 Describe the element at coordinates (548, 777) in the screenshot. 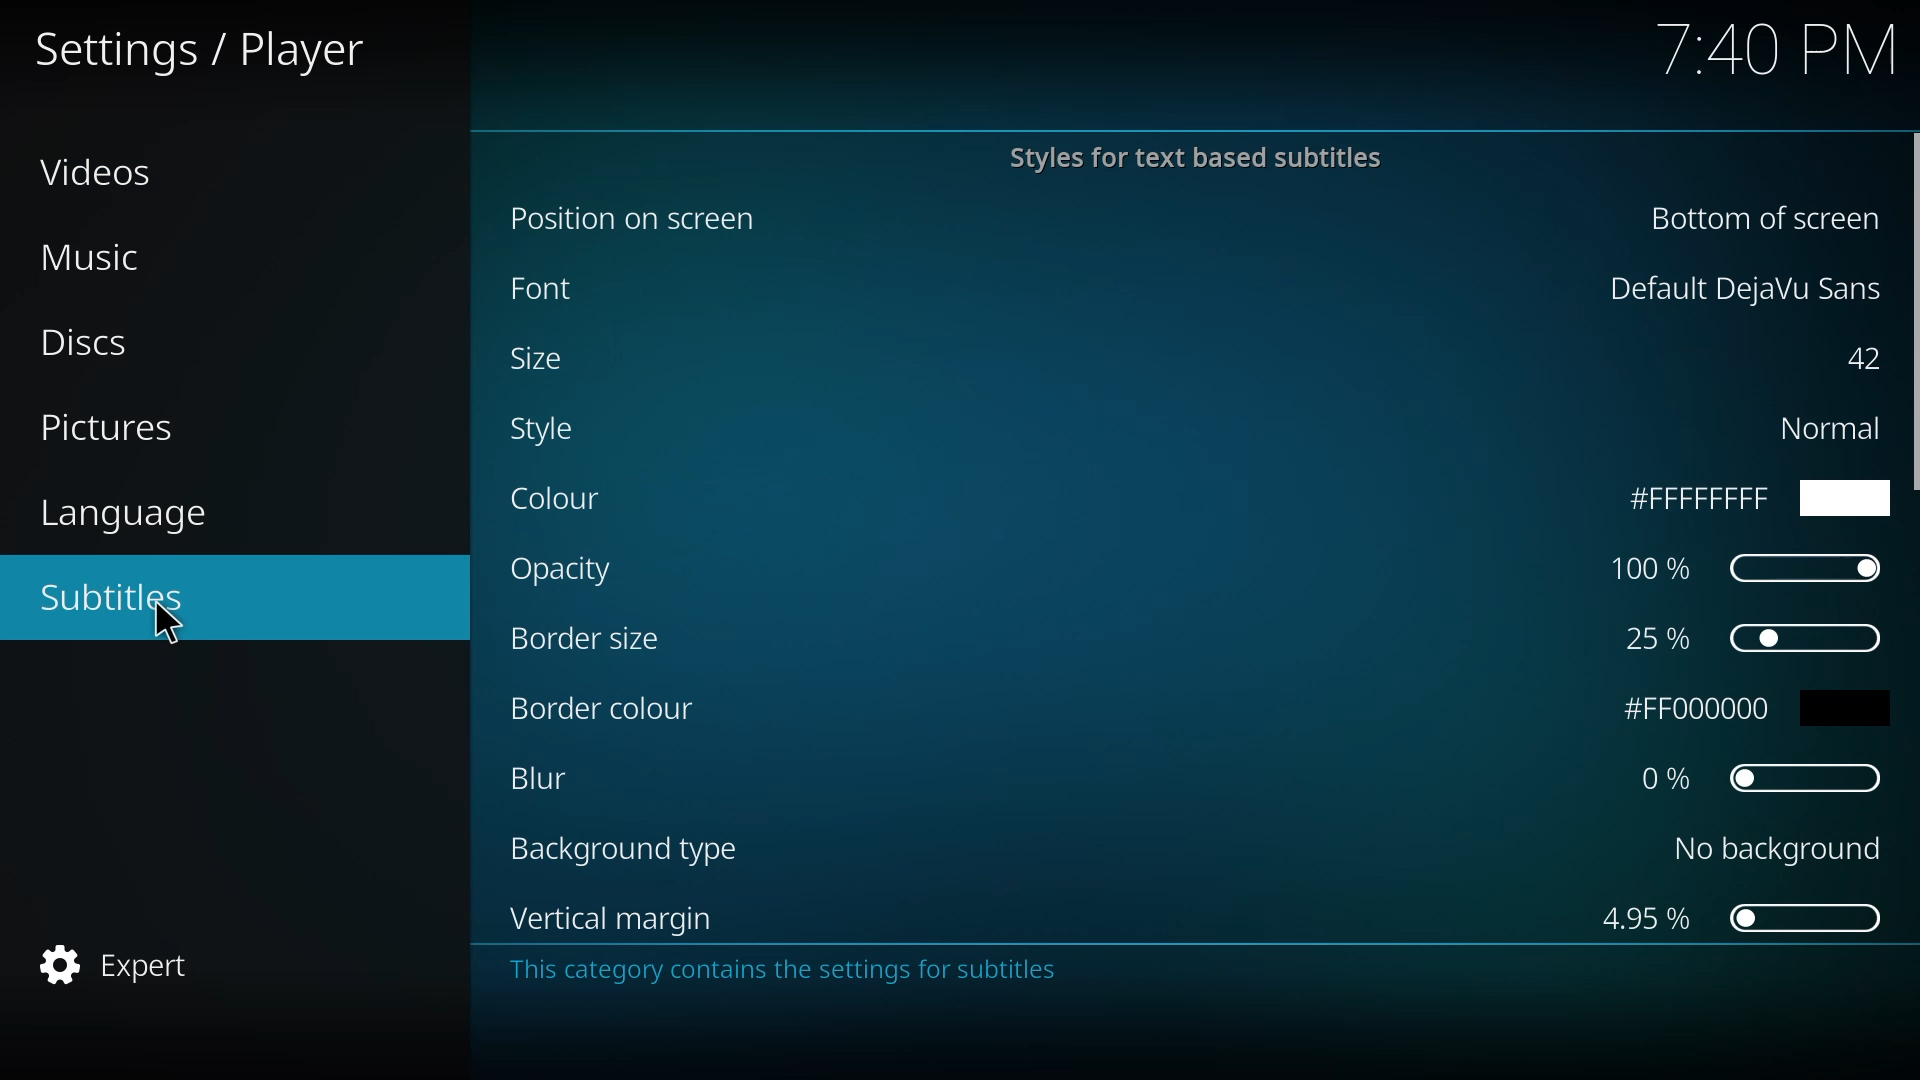

I see `blur` at that location.